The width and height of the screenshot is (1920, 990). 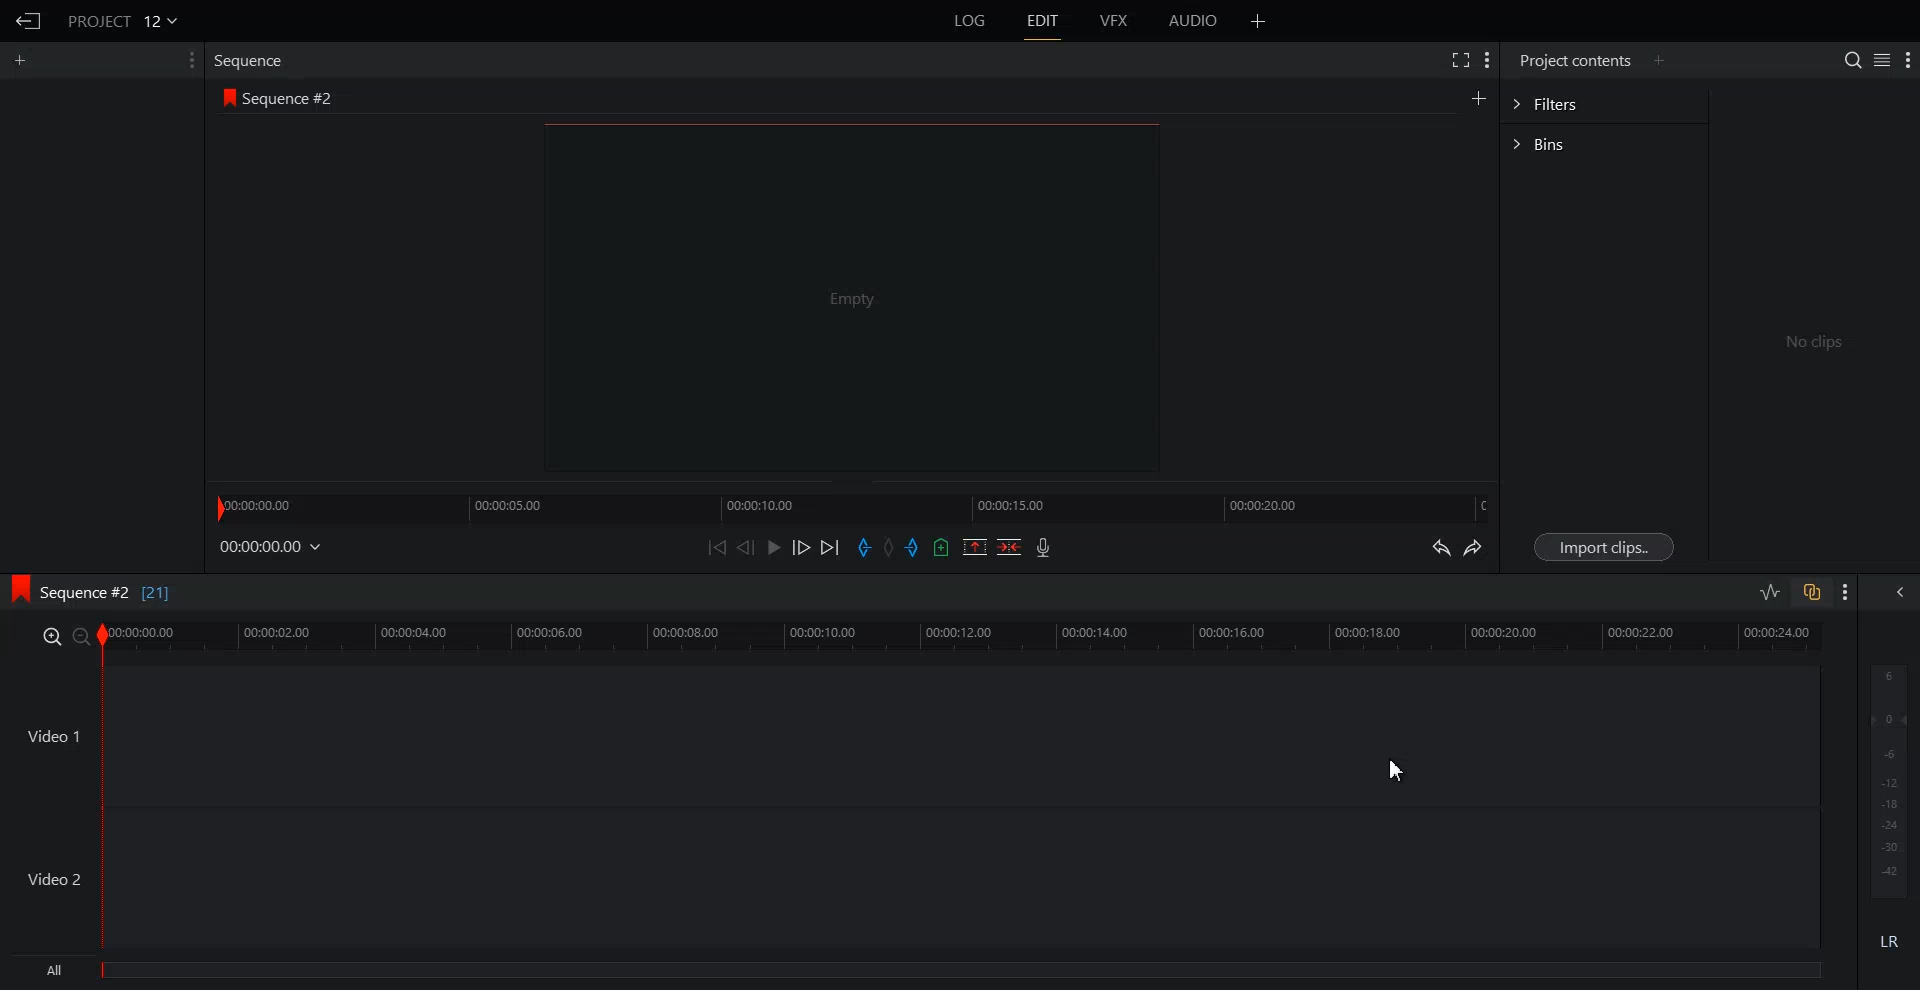 What do you see at coordinates (942, 546) in the screenshot?
I see `Add Cue in the current video` at bounding box center [942, 546].